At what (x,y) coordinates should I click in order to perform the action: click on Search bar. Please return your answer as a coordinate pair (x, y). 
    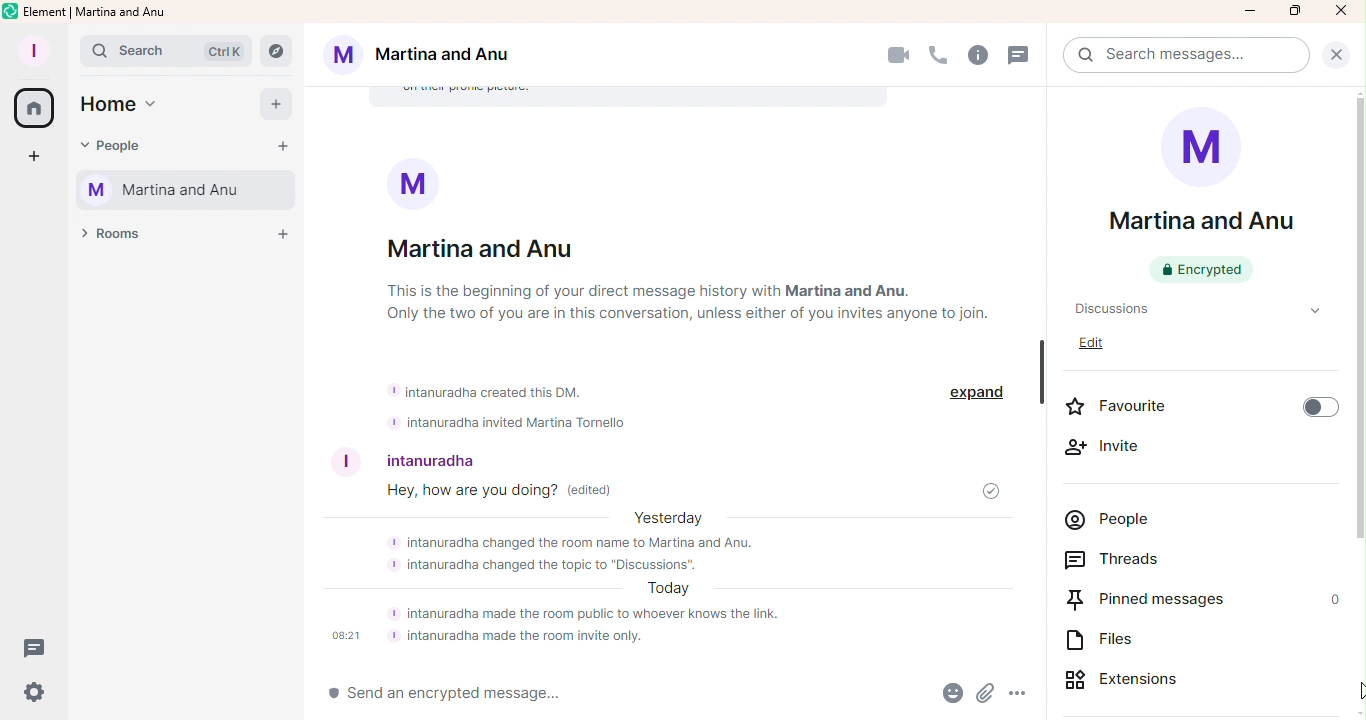
    Looking at the image, I should click on (167, 50).